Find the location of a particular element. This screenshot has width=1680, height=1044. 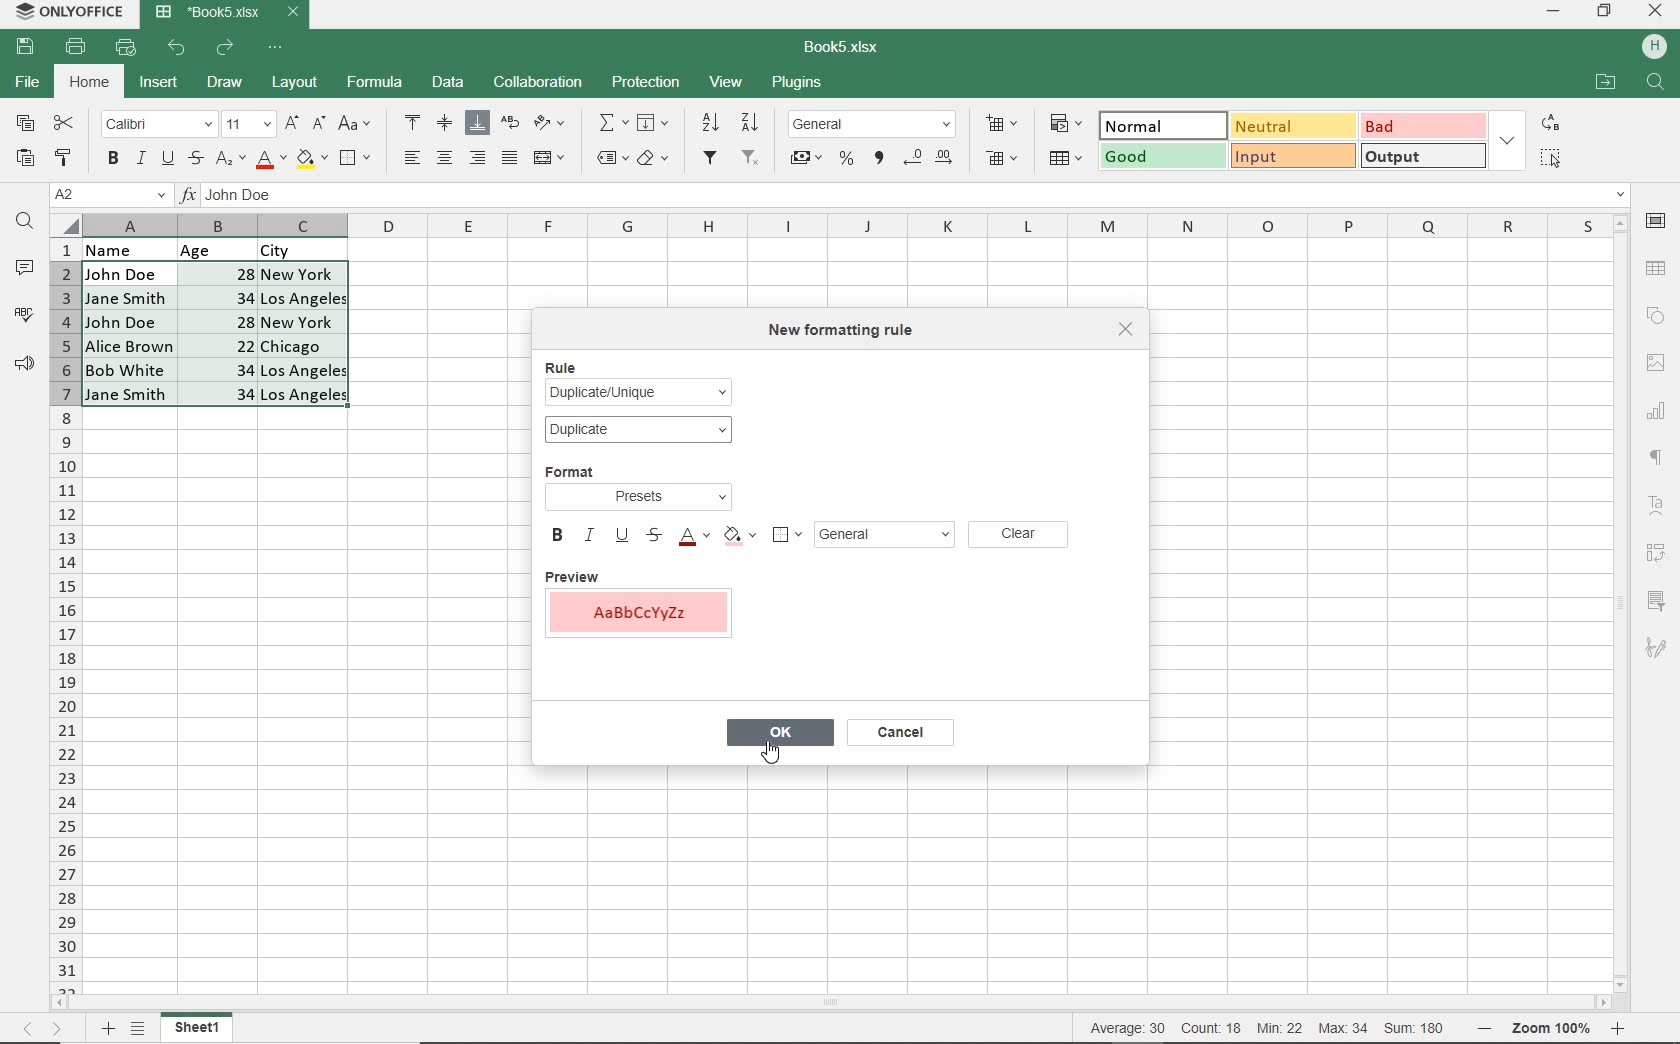

COLUMNS is located at coordinates (843, 225).